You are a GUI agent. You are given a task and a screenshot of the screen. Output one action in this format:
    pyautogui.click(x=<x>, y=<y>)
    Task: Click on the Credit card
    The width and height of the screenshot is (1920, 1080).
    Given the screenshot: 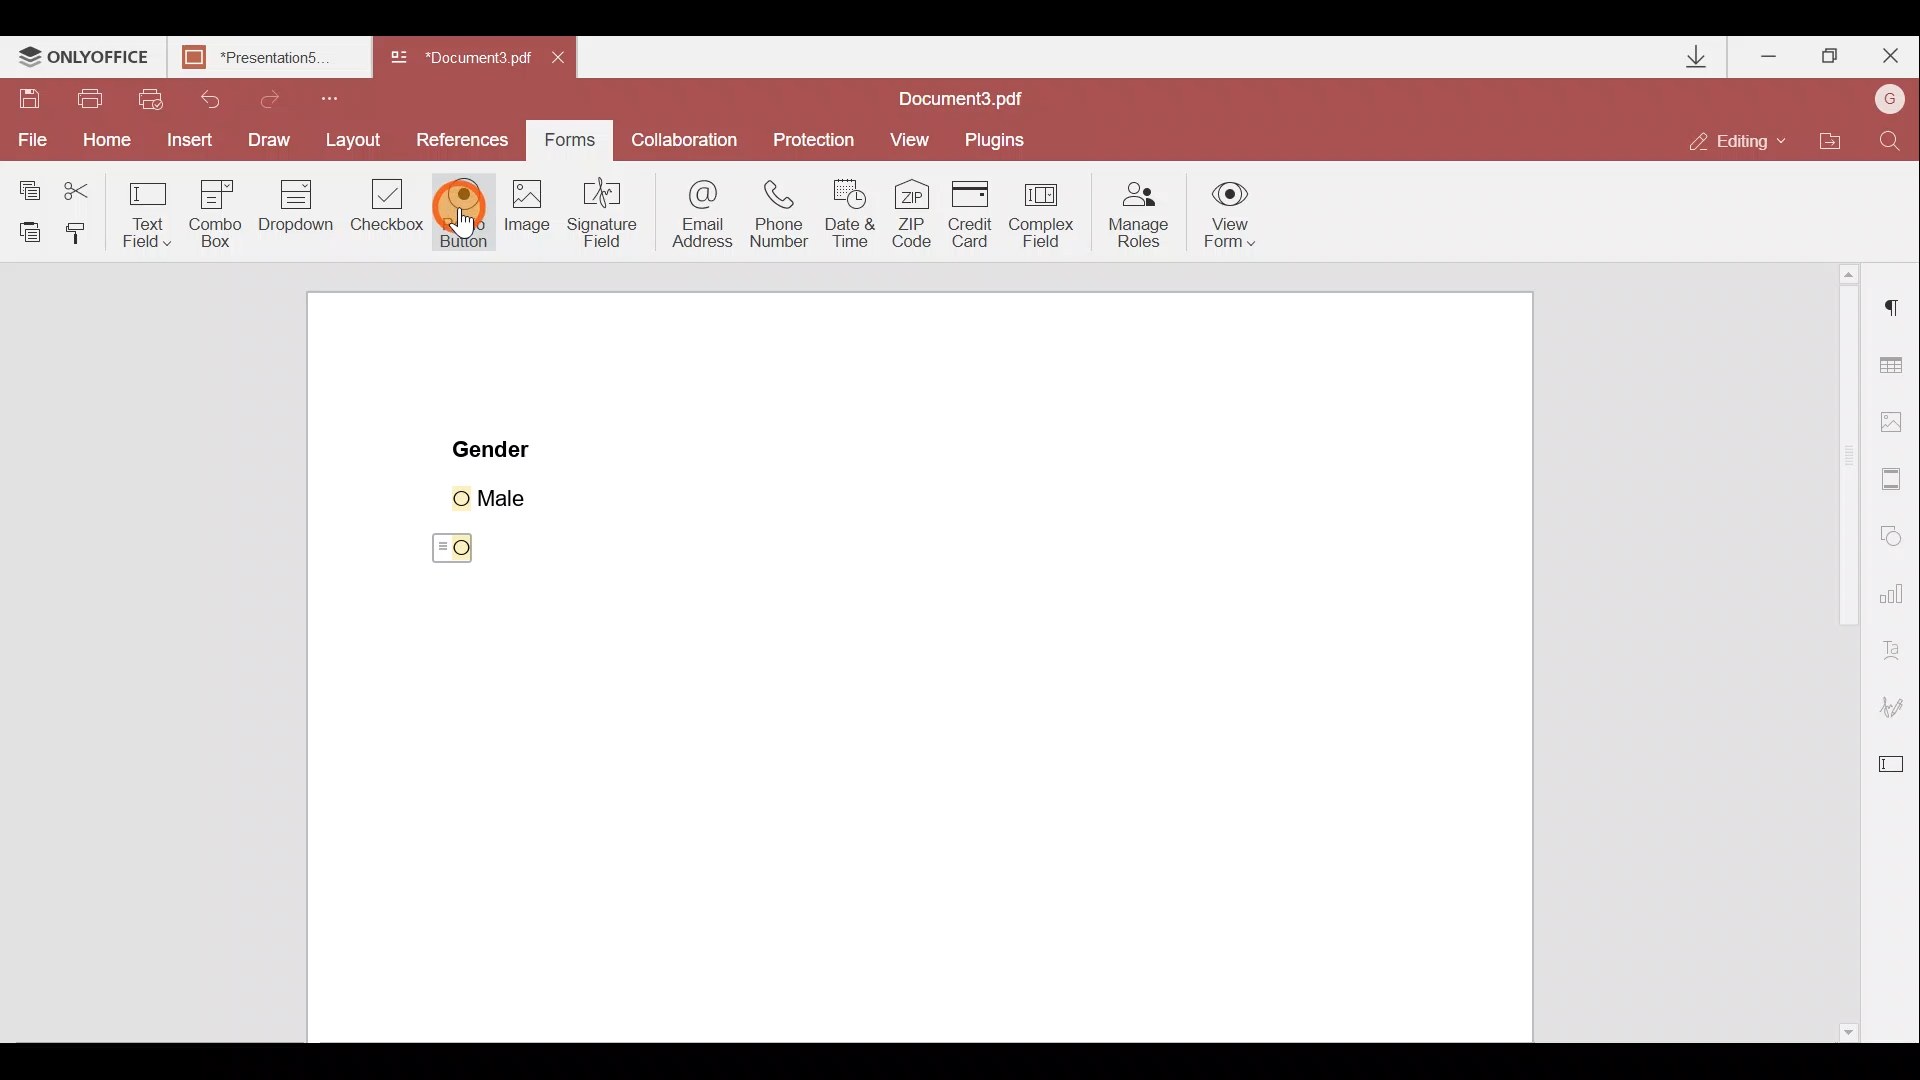 What is the action you would take?
    pyautogui.click(x=971, y=209)
    